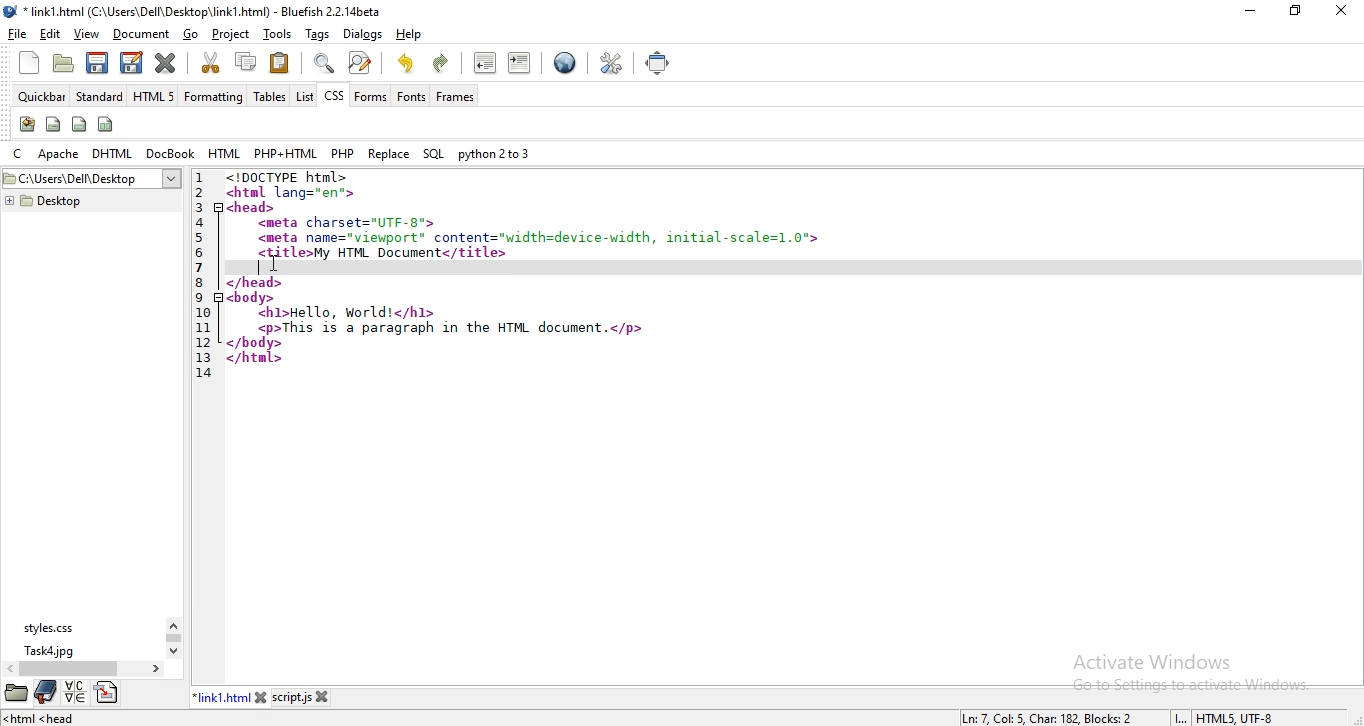 The height and width of the screenshot is (726, 1364). I want to click on typing, so click(257, 268).